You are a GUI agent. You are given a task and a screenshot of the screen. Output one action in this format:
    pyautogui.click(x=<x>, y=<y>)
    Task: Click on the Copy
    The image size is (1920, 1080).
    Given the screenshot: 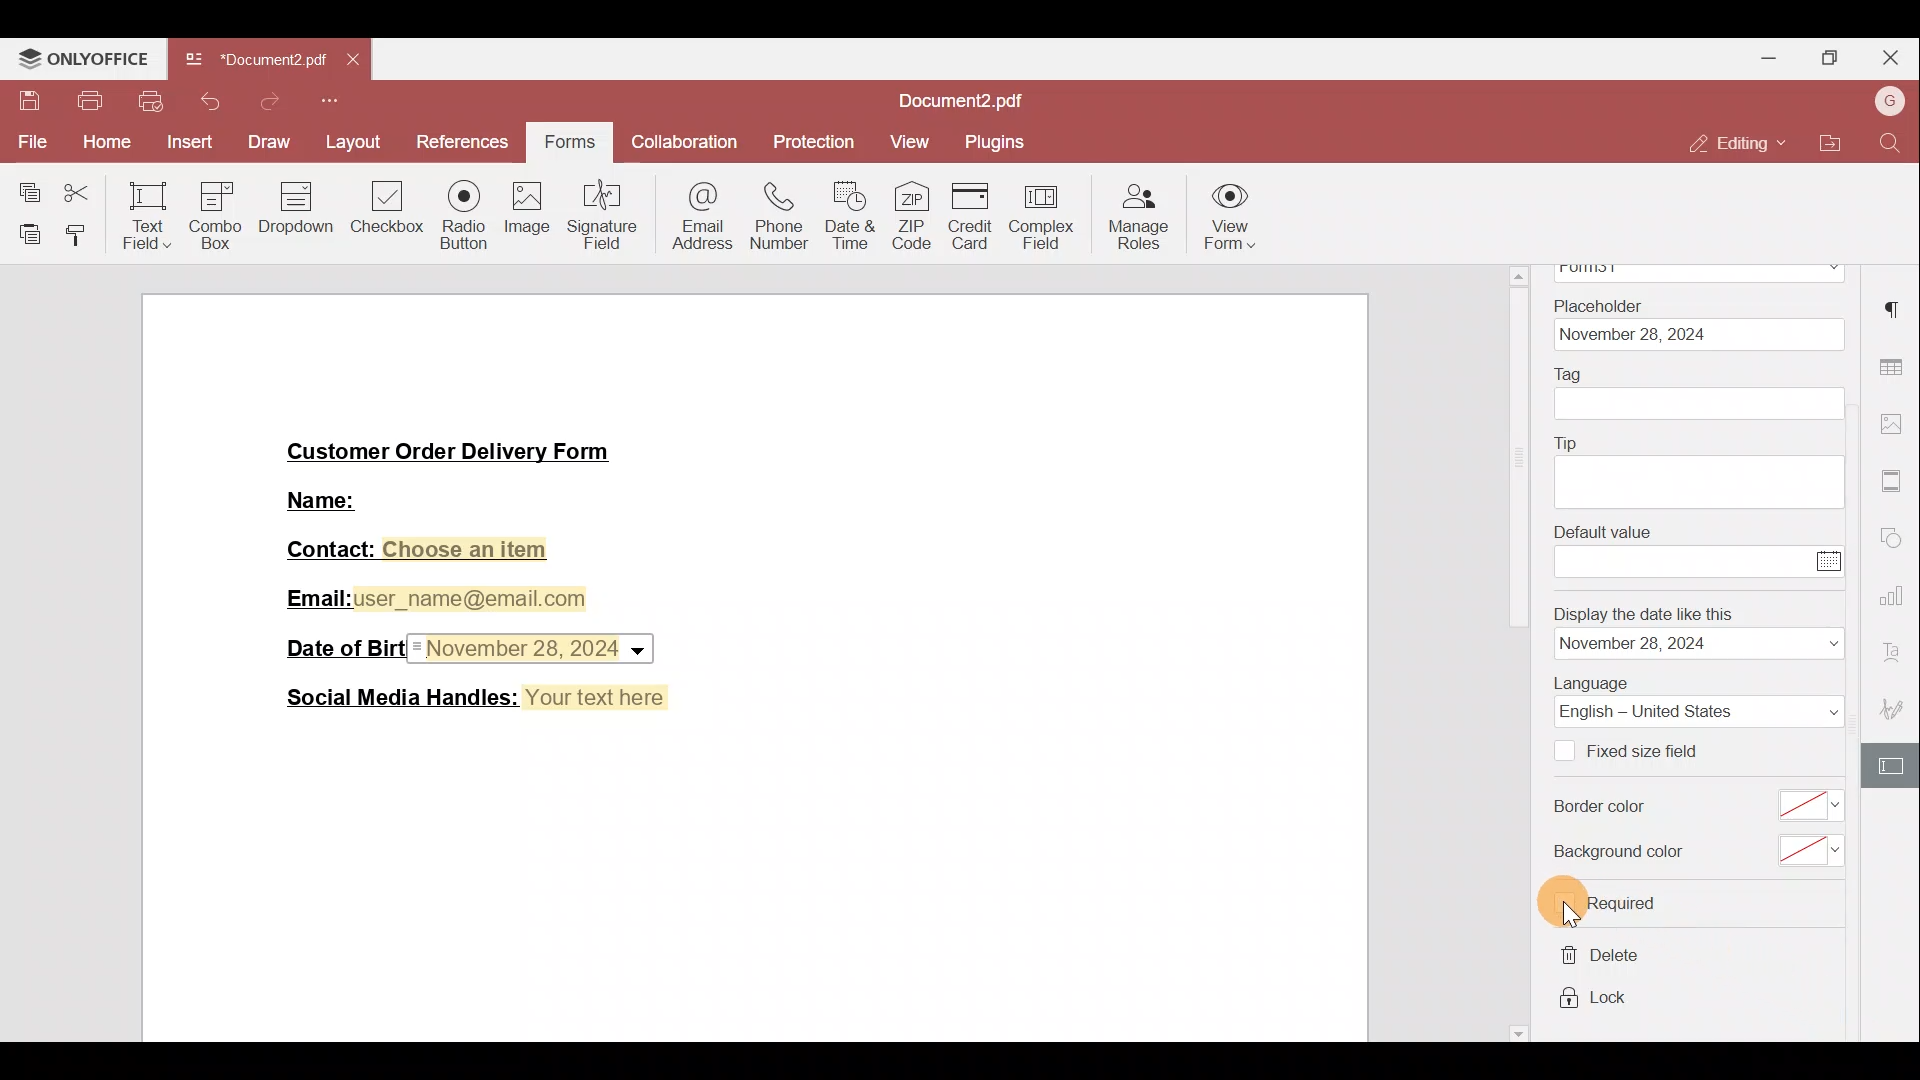 What is the action you would take?
    pyautogui.click(x=25, y=188)
    